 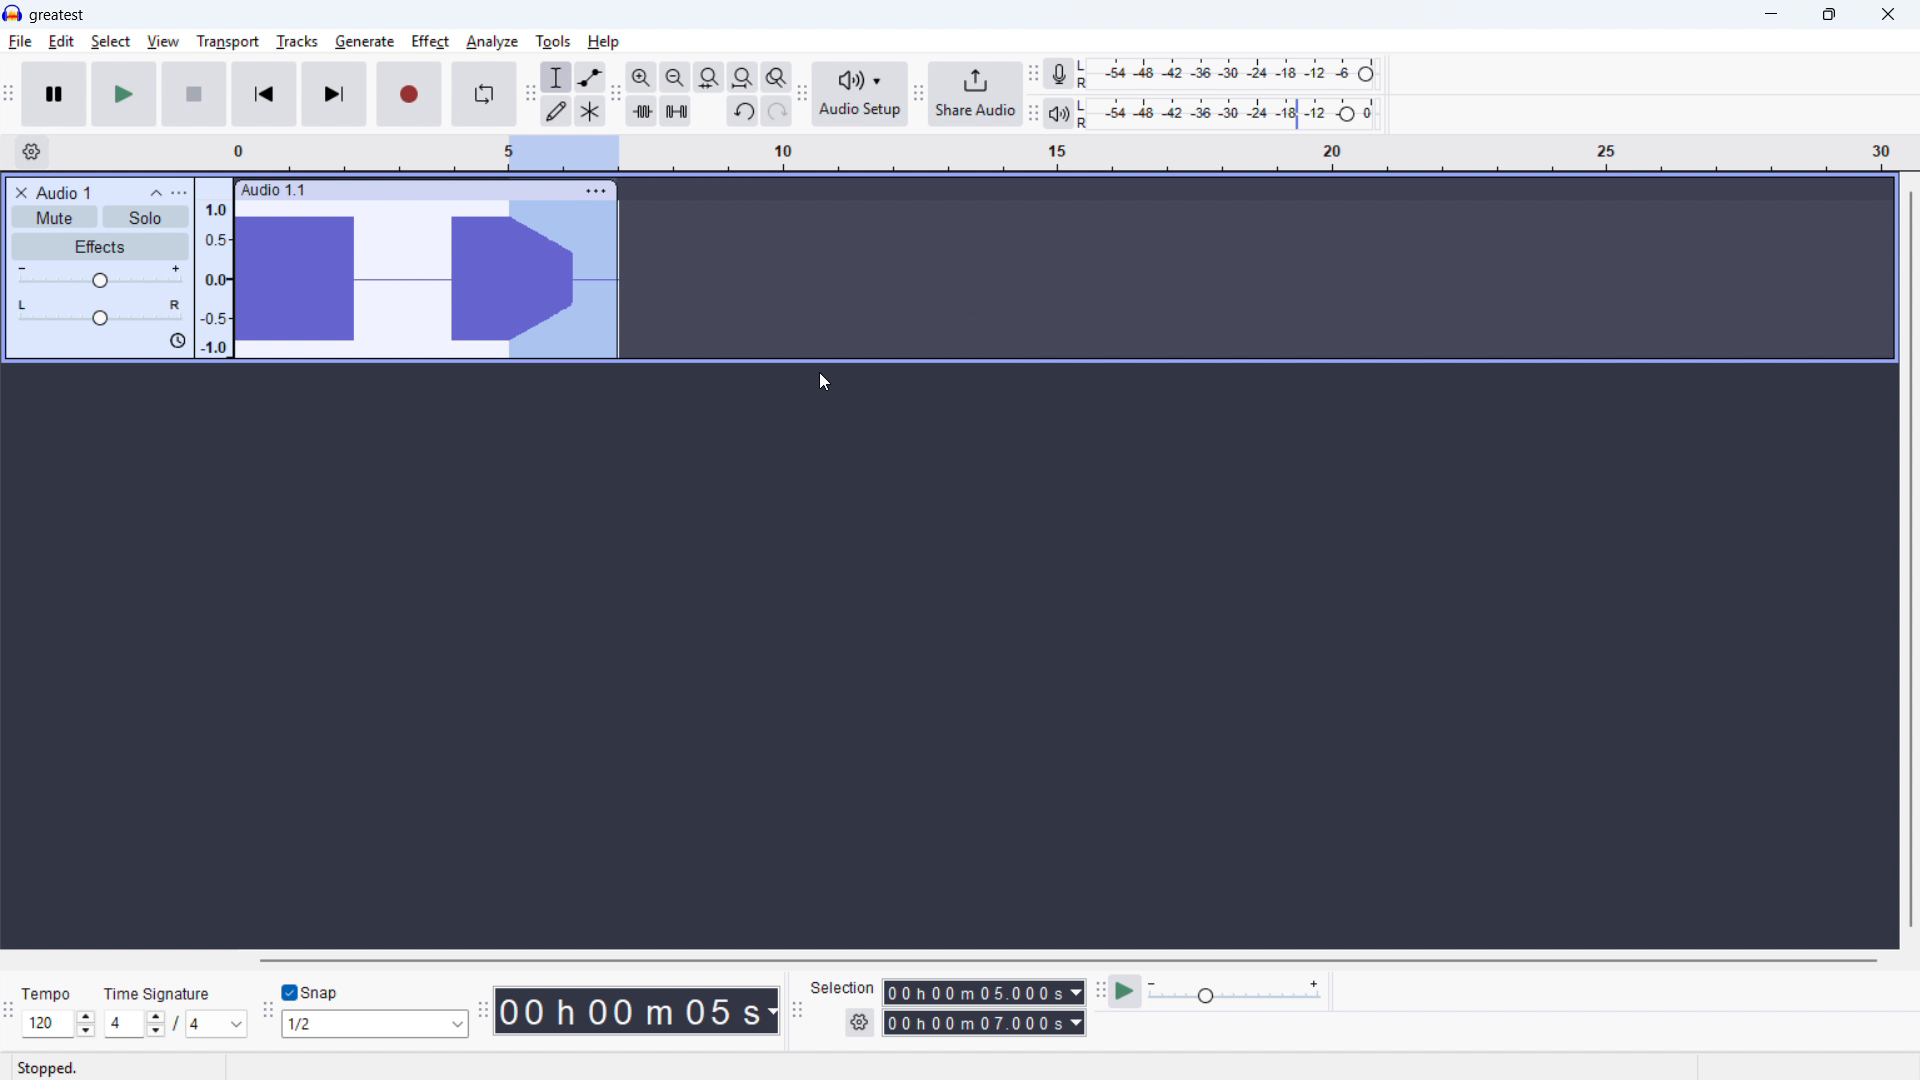 What do you see at coordinates (1773, 15) in the screenshot?
I see `minimise ` at bounding box center [1773, 15].